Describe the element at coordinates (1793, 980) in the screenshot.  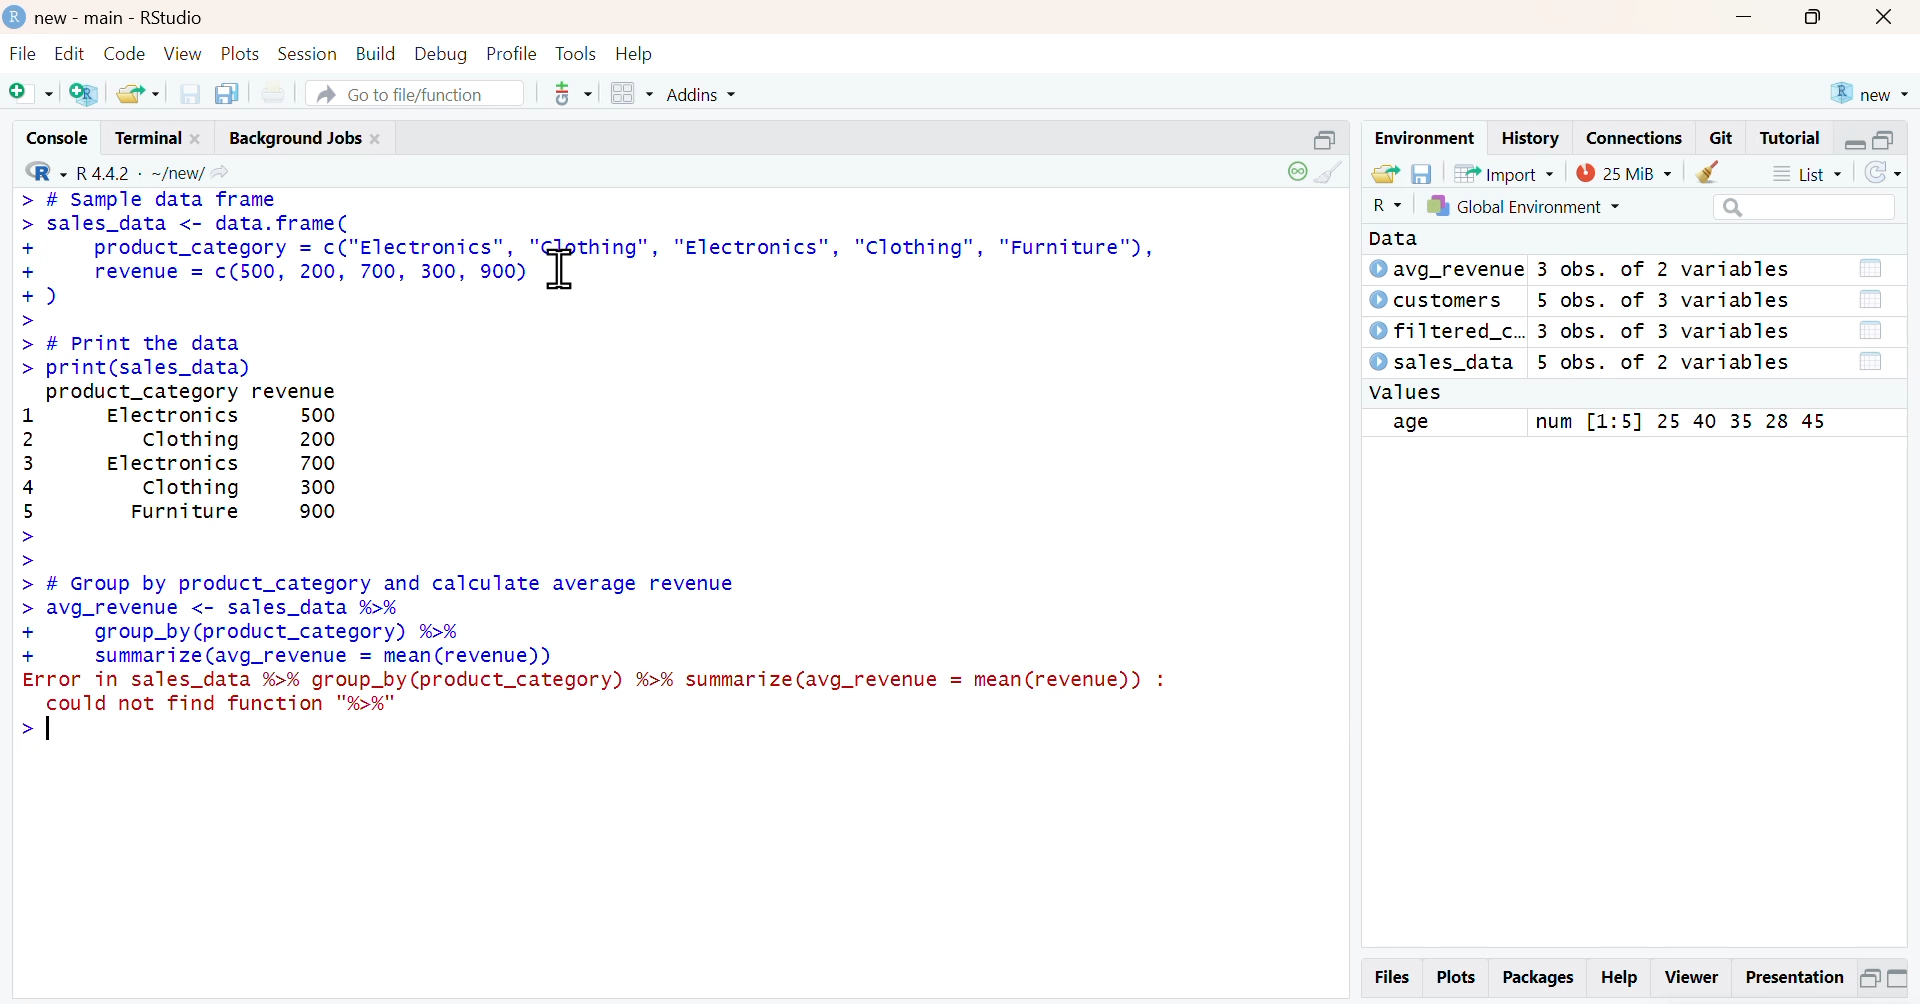
I see `Presentation` at that location.